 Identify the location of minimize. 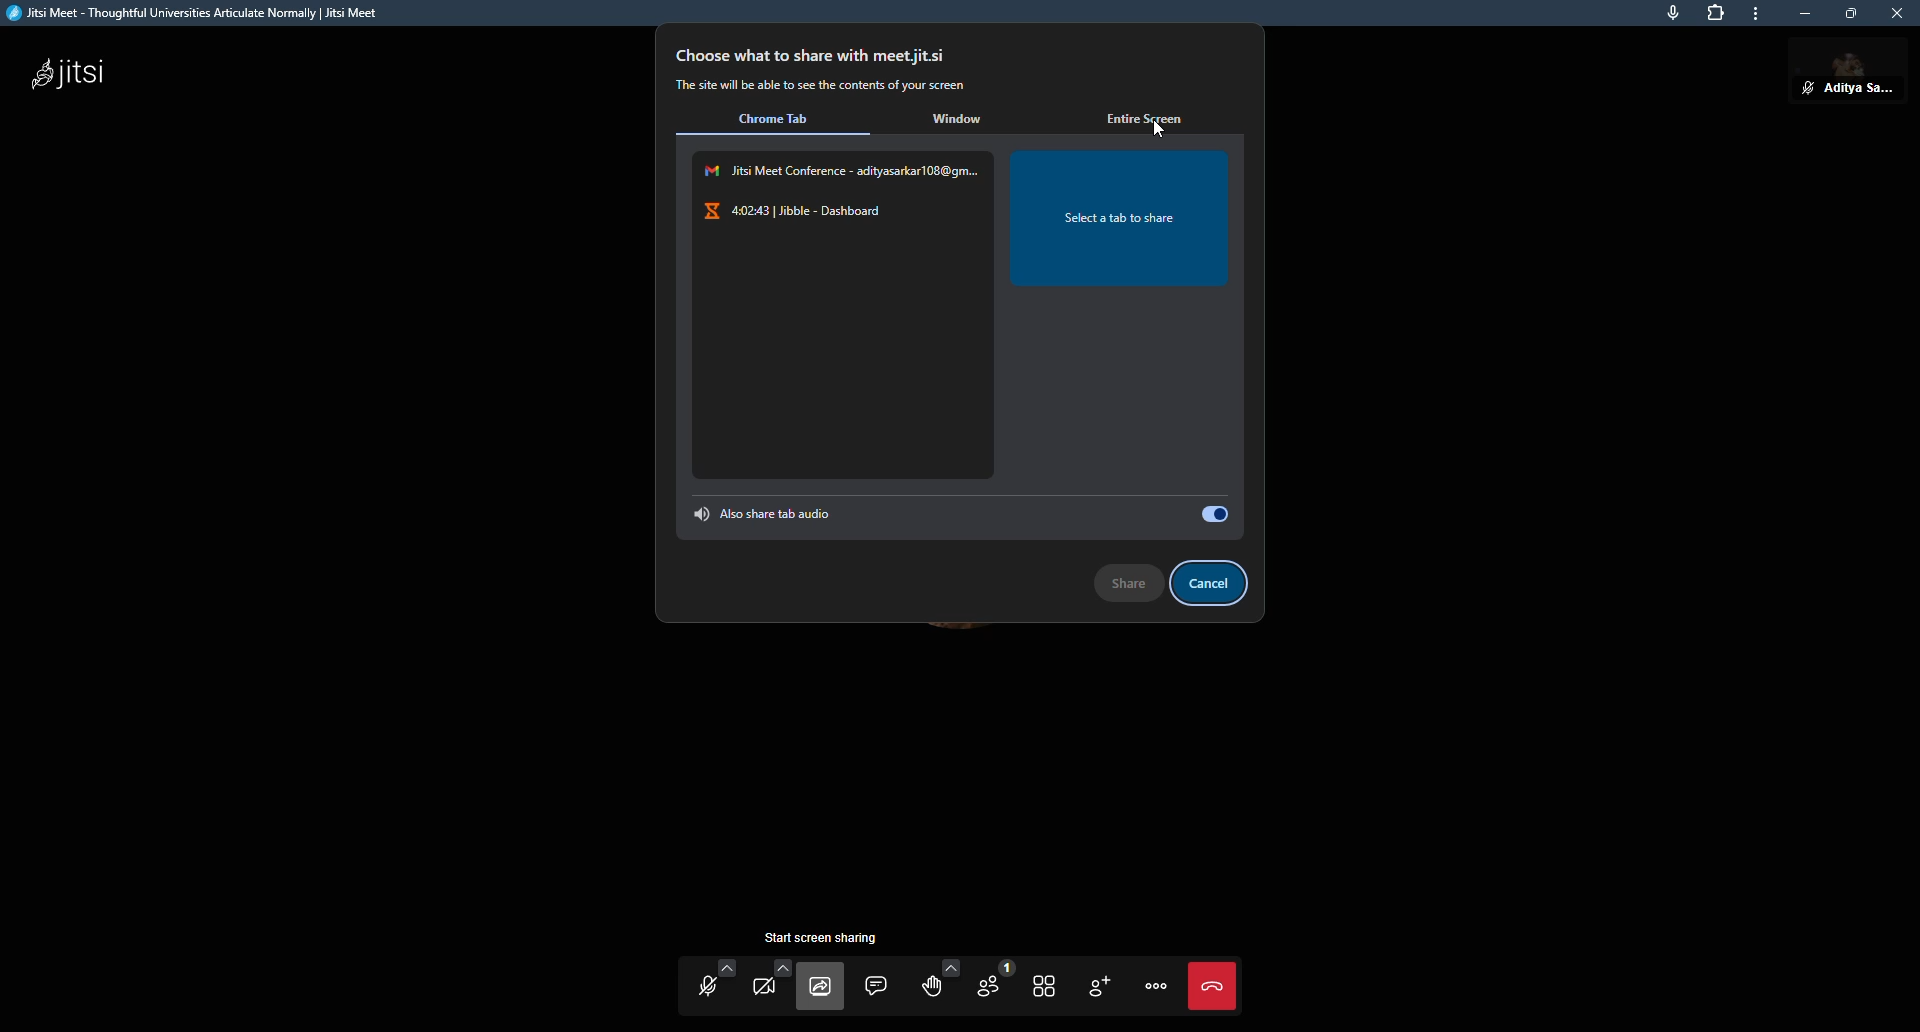
(1798, 13).